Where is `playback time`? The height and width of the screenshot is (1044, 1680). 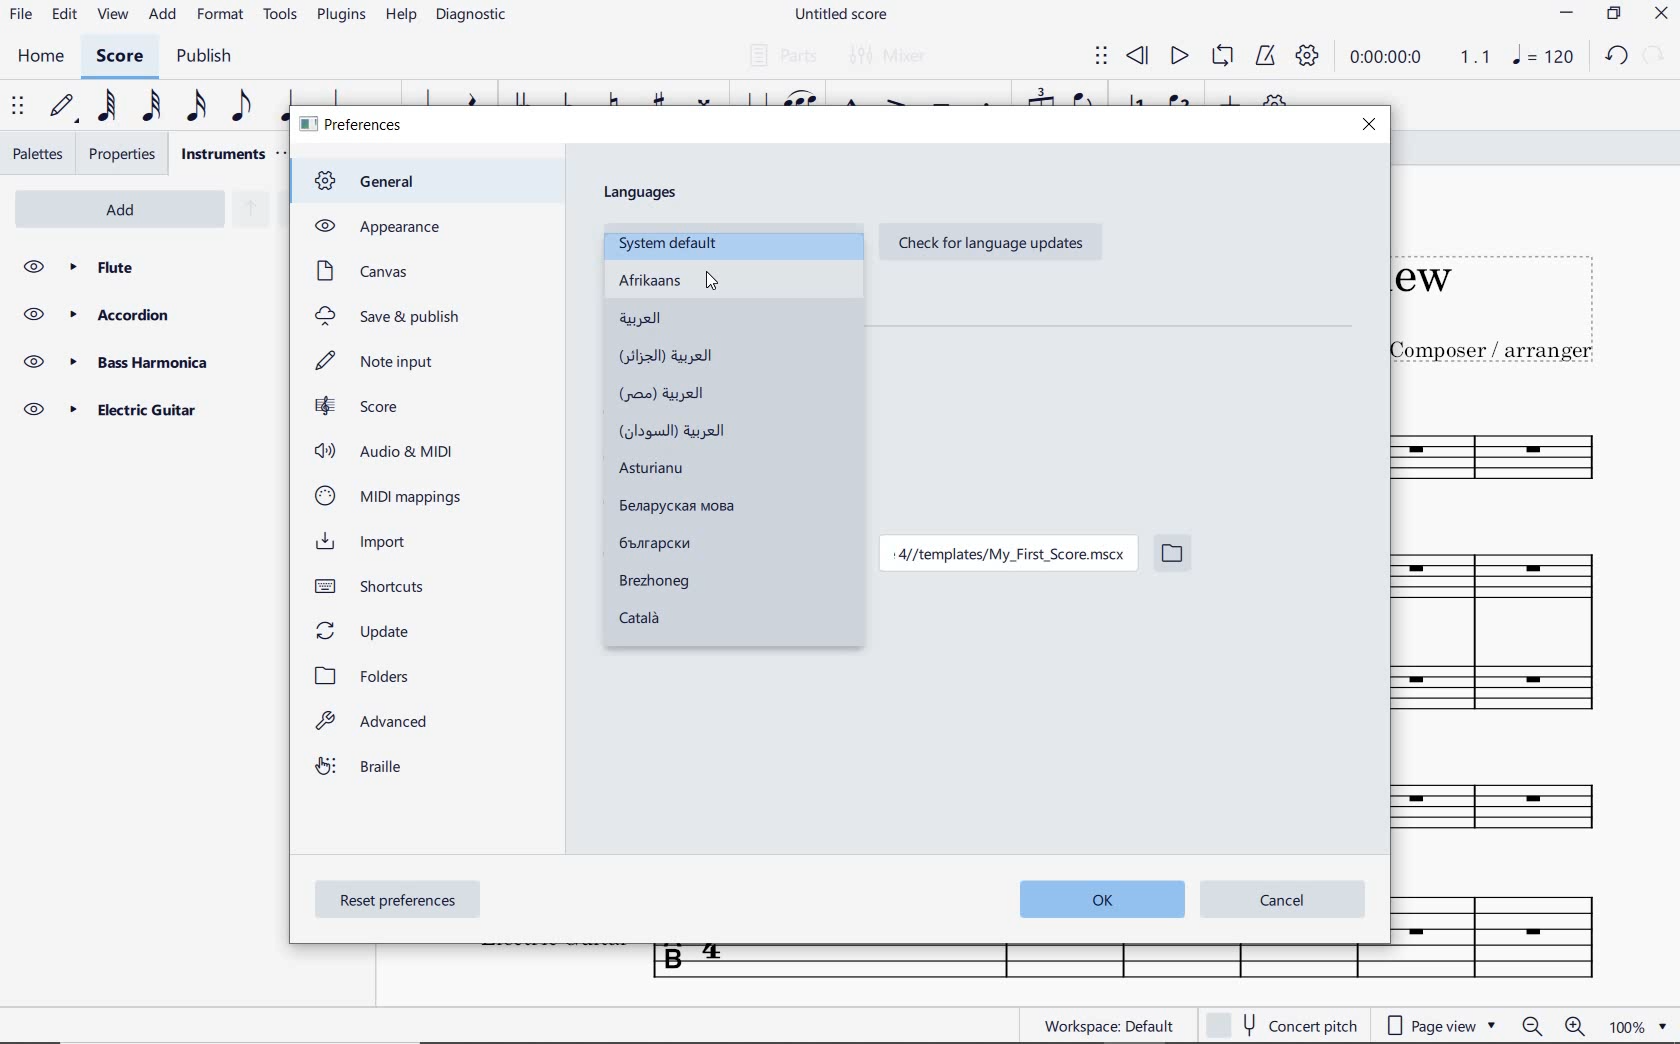 playback time is located at coordinates (1390, 60).